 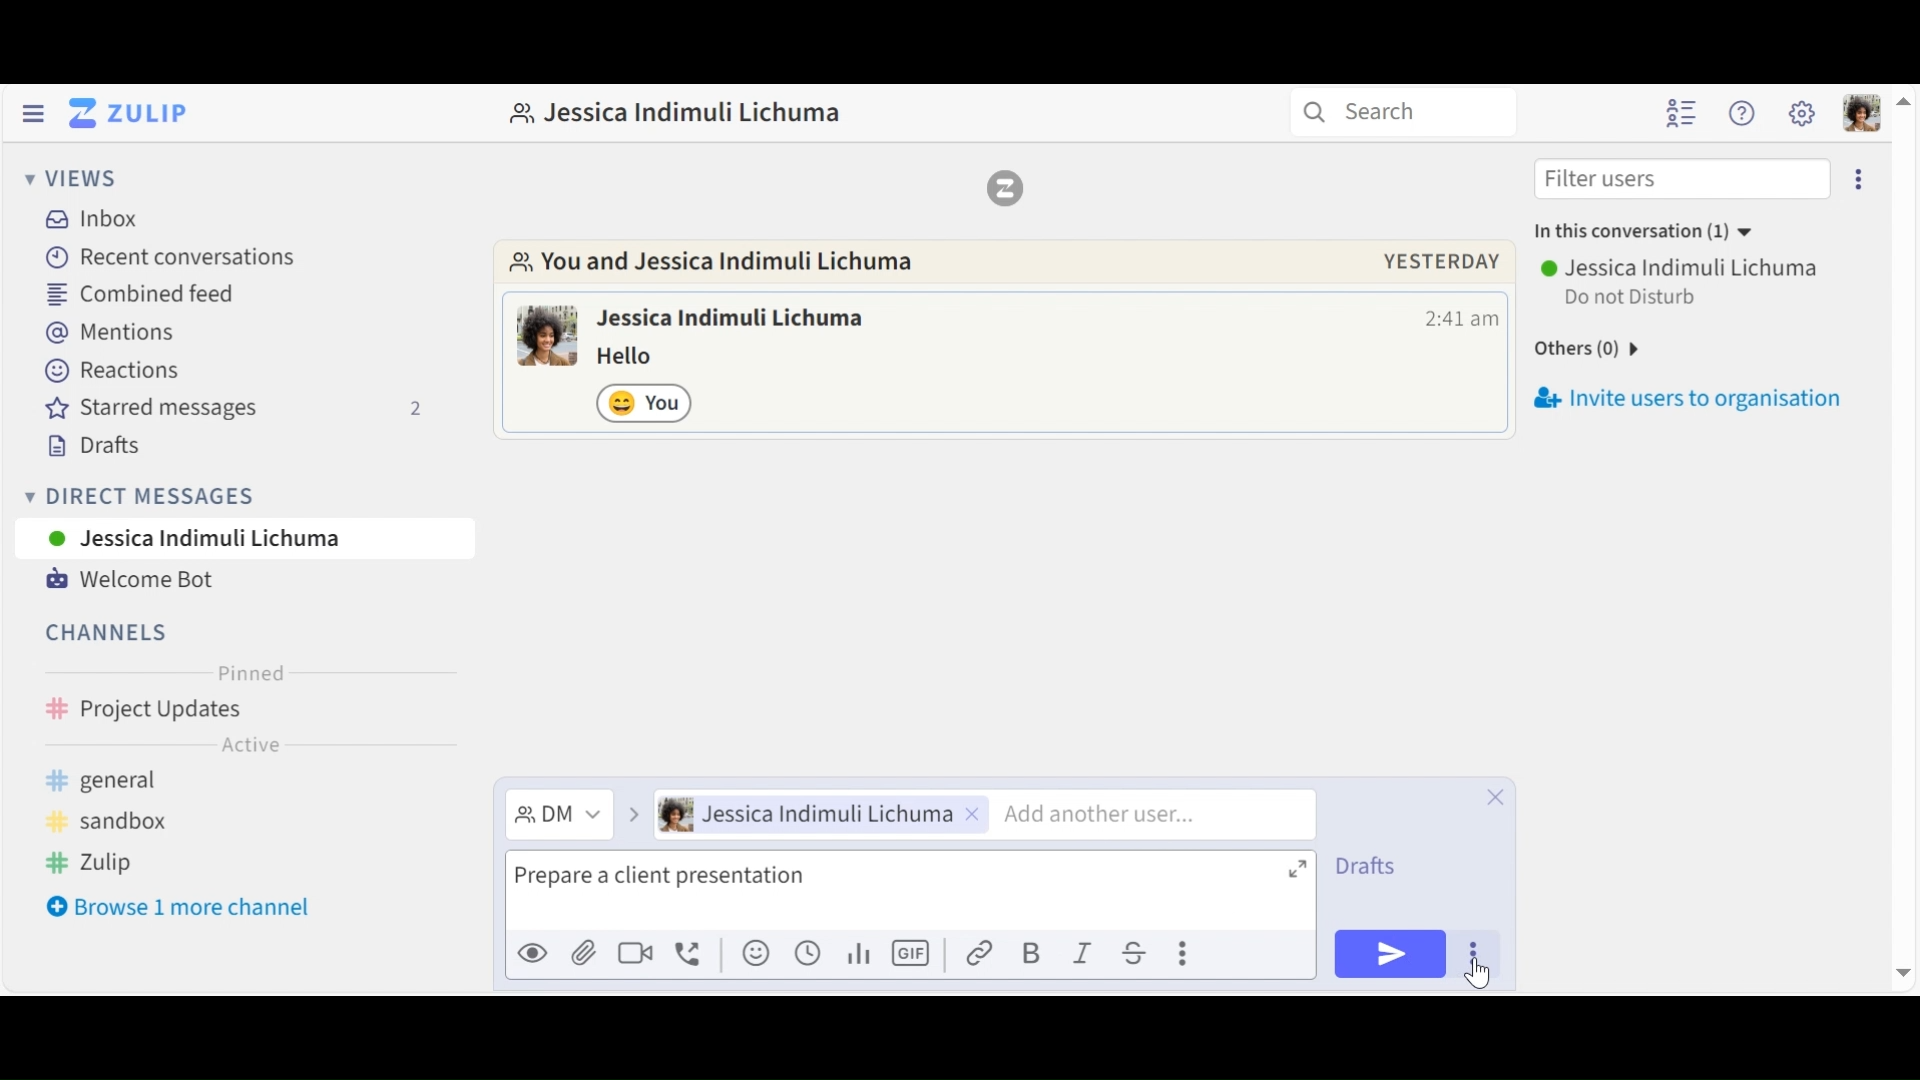 I want to click on View user card, so click(x=548, y=335).